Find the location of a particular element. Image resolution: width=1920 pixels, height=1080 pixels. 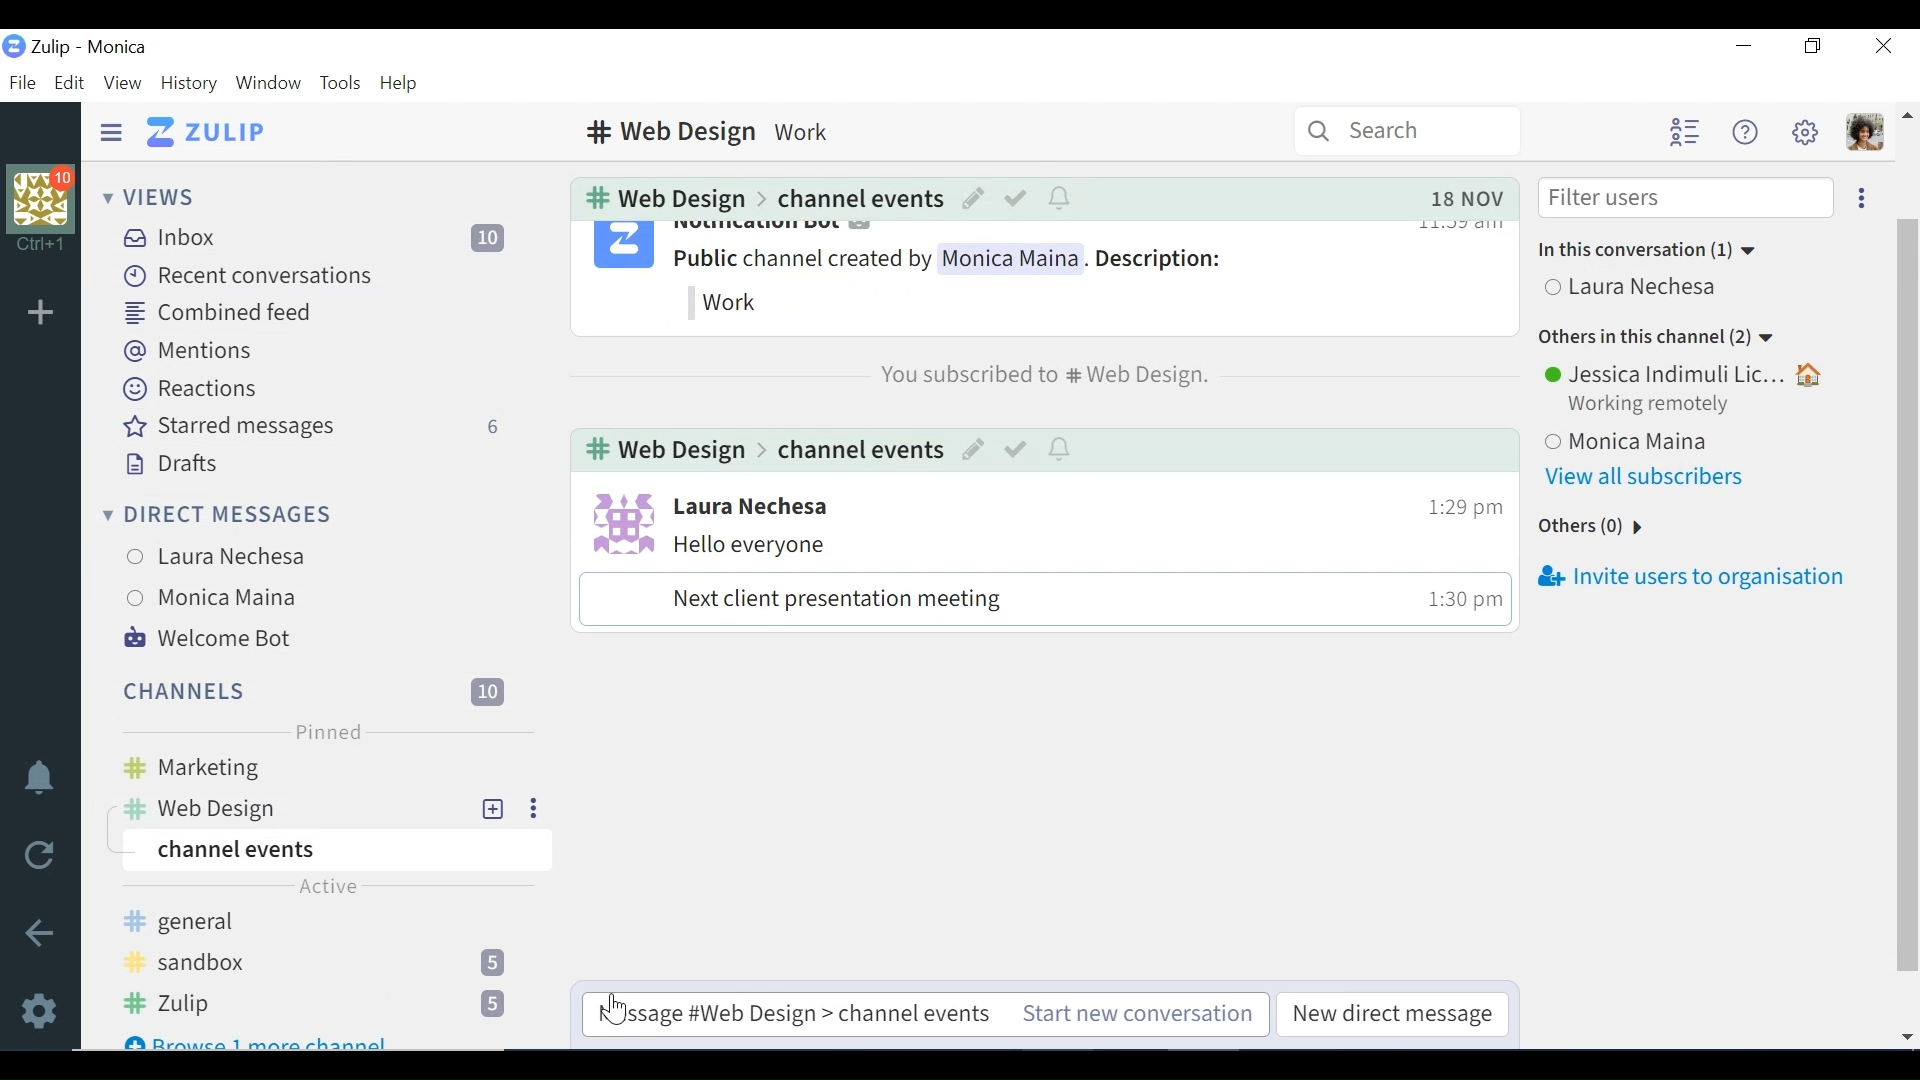

New direct message is located at coordinates (1396, 1015).